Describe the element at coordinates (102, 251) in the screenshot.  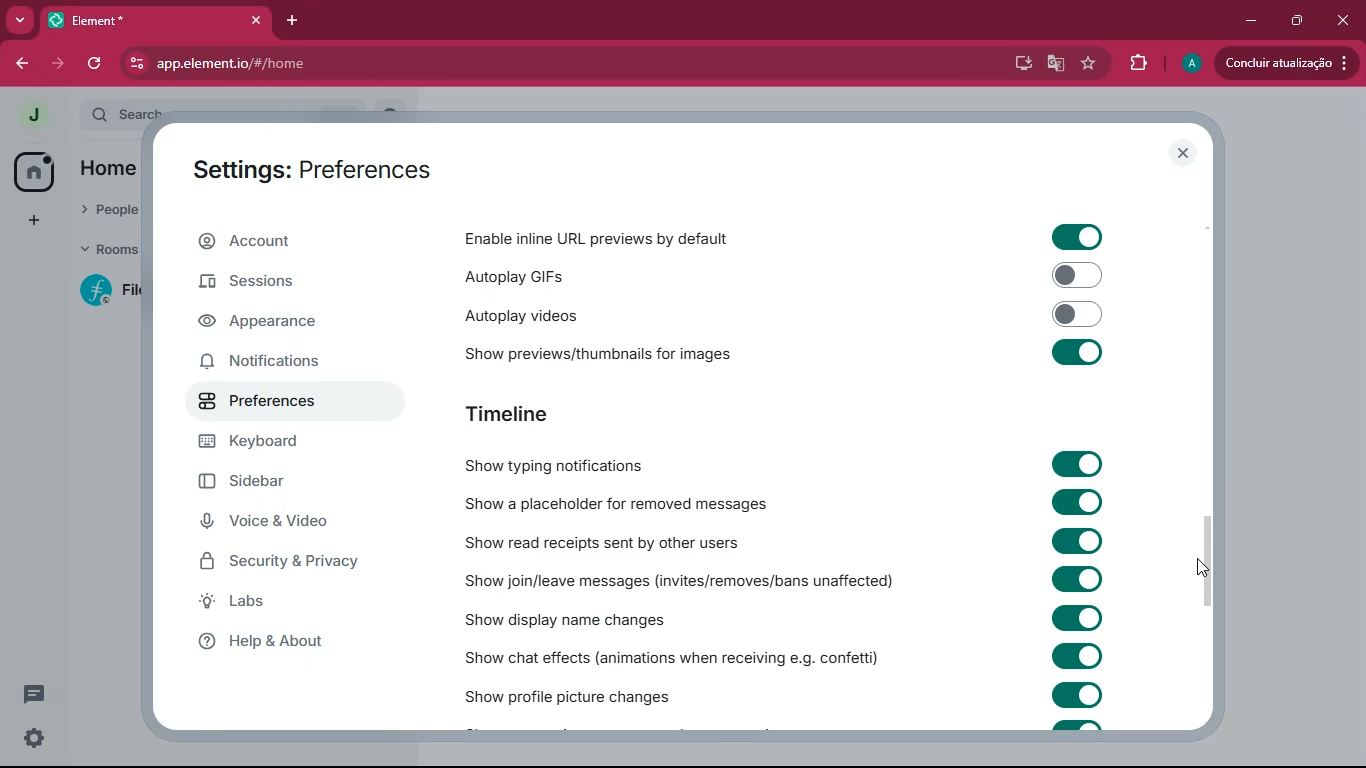
I see `rooms` at that location.